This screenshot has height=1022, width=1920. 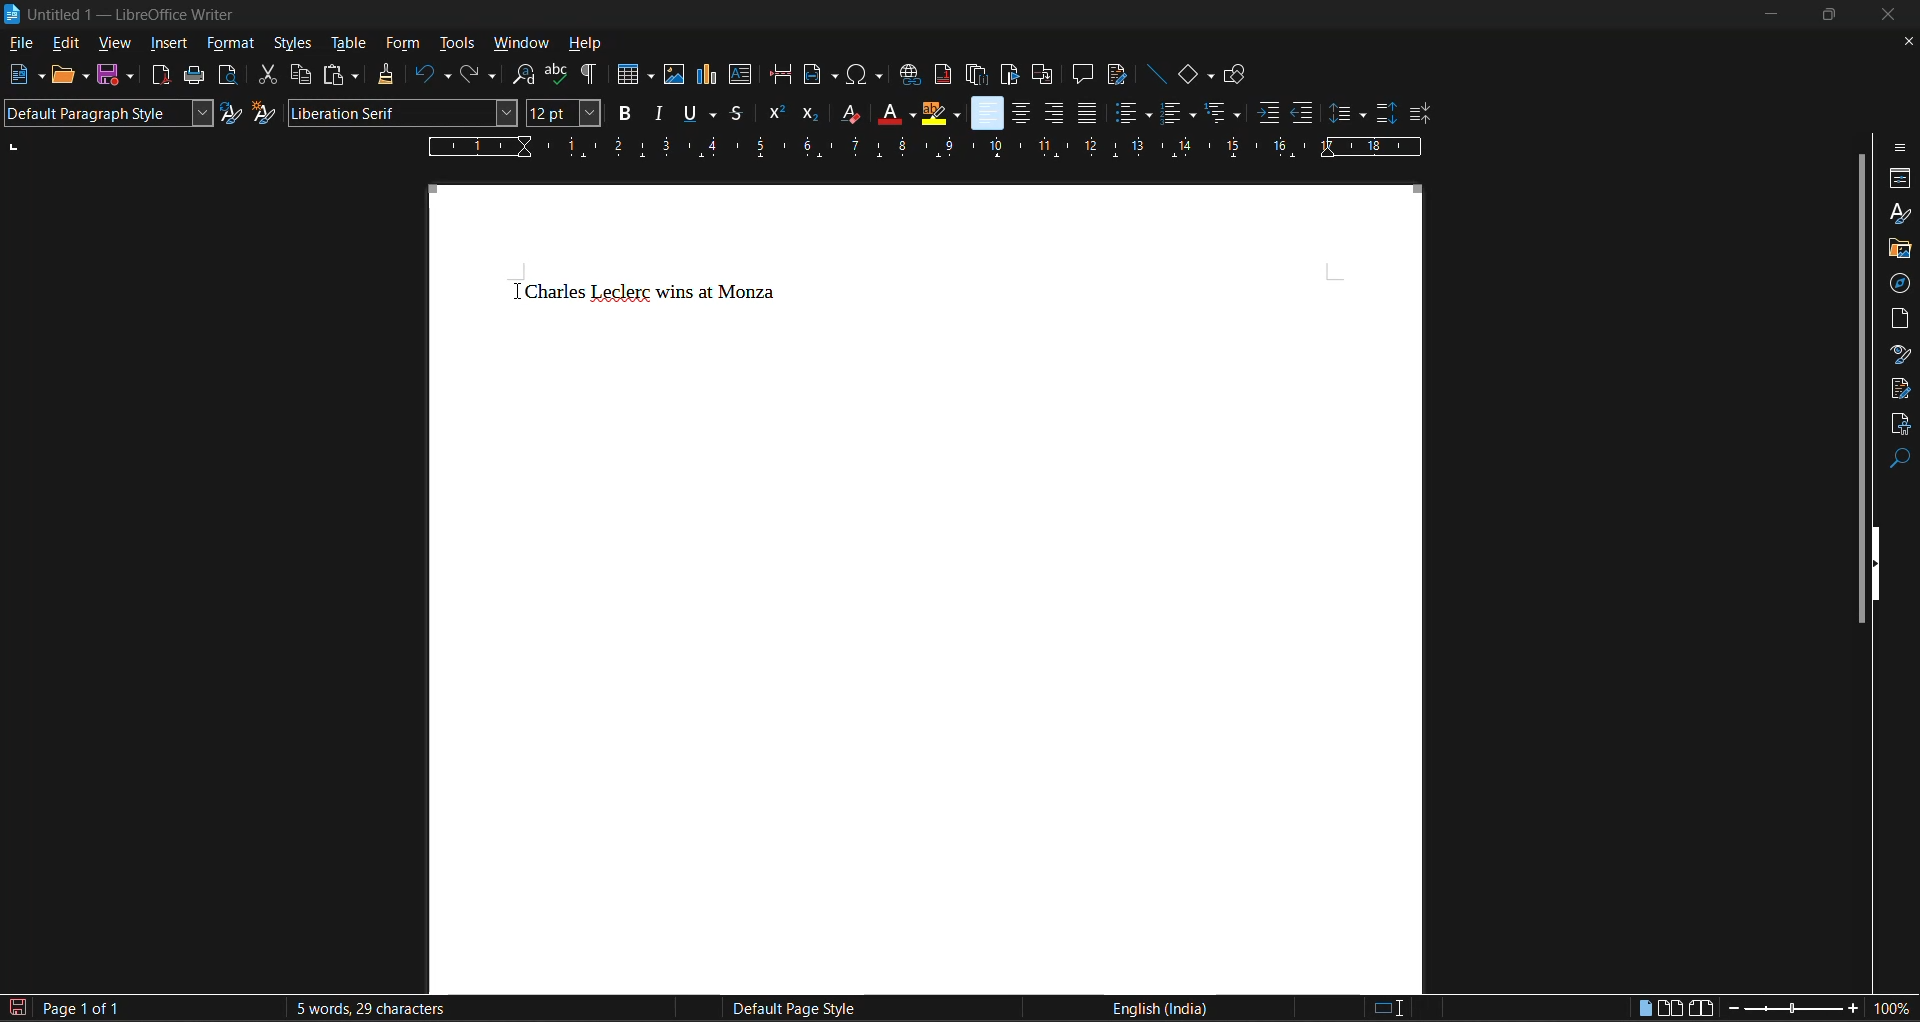 What do you see at coordinates (1384, 114) in the screenshot?
I see `increase paragraph spacing` at bounding box center [1384, 114].